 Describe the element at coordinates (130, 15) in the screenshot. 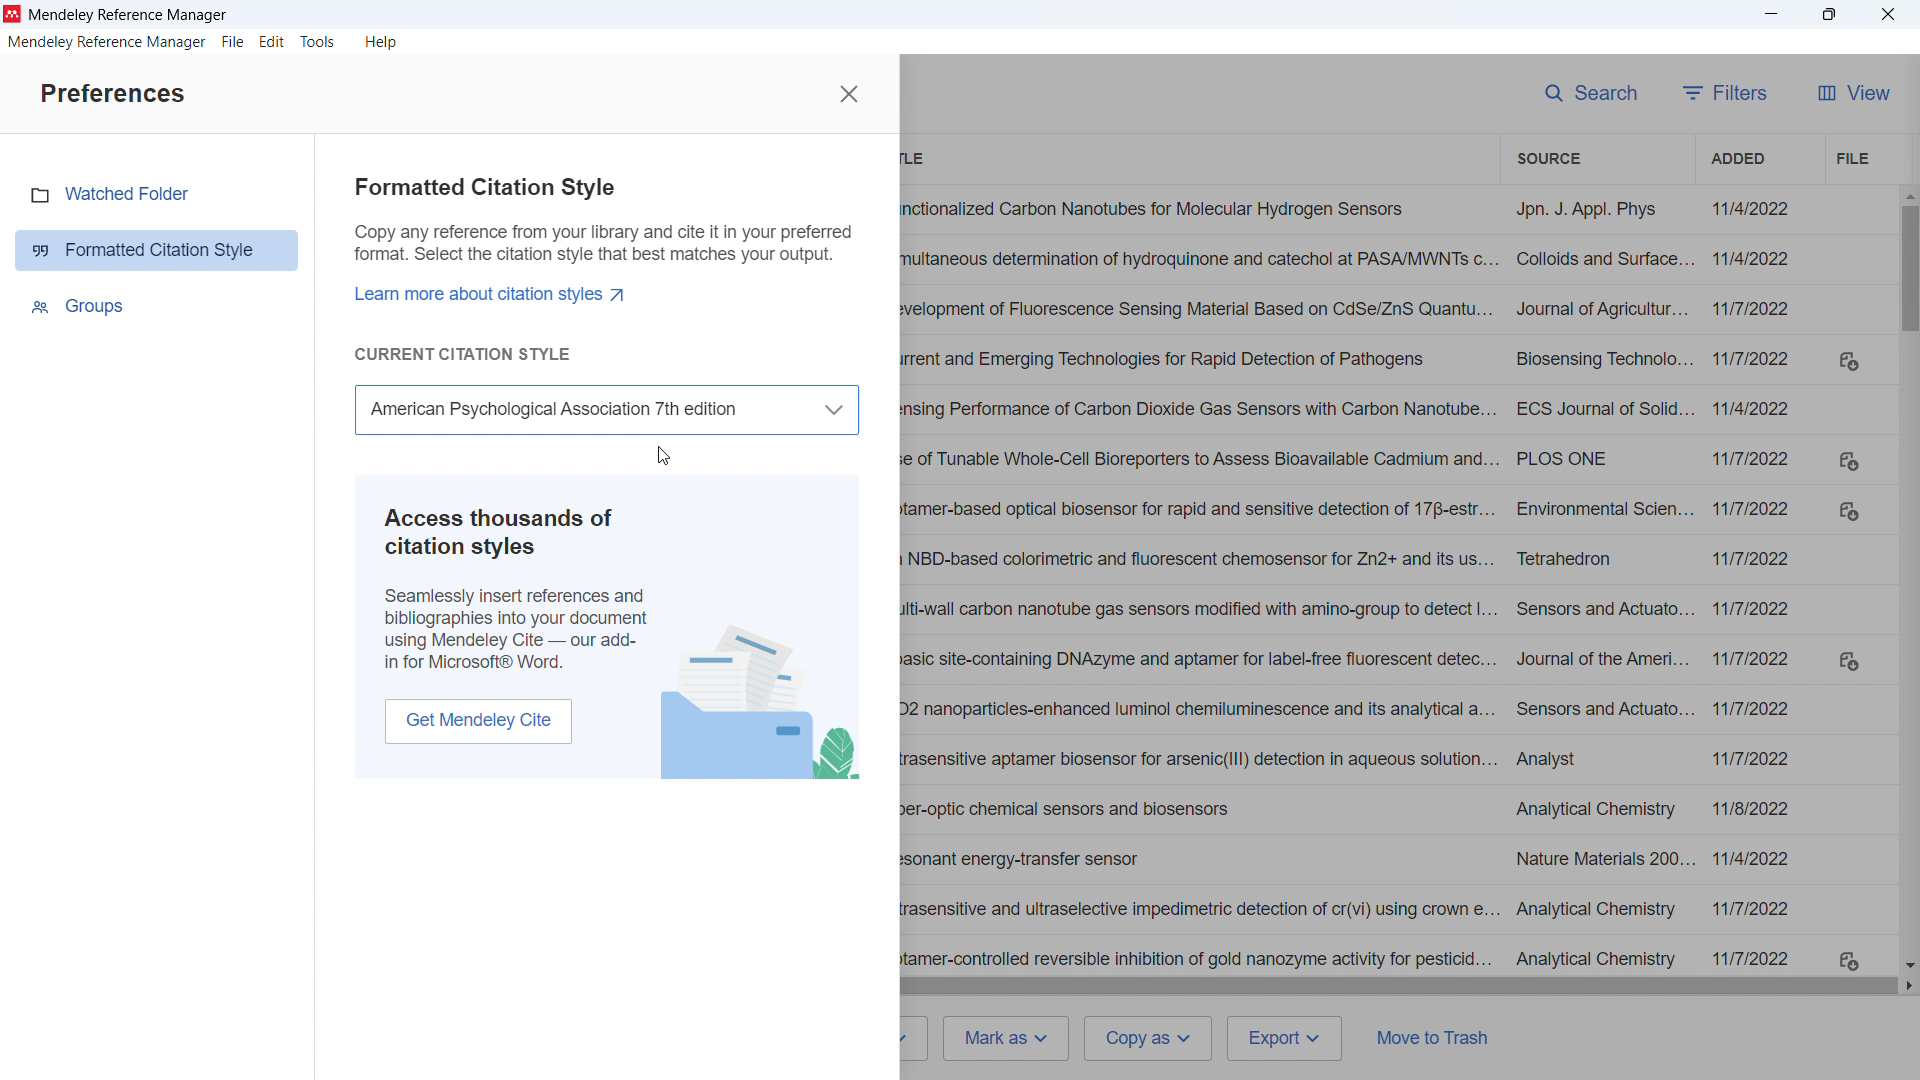

I see `Title ` at that location.